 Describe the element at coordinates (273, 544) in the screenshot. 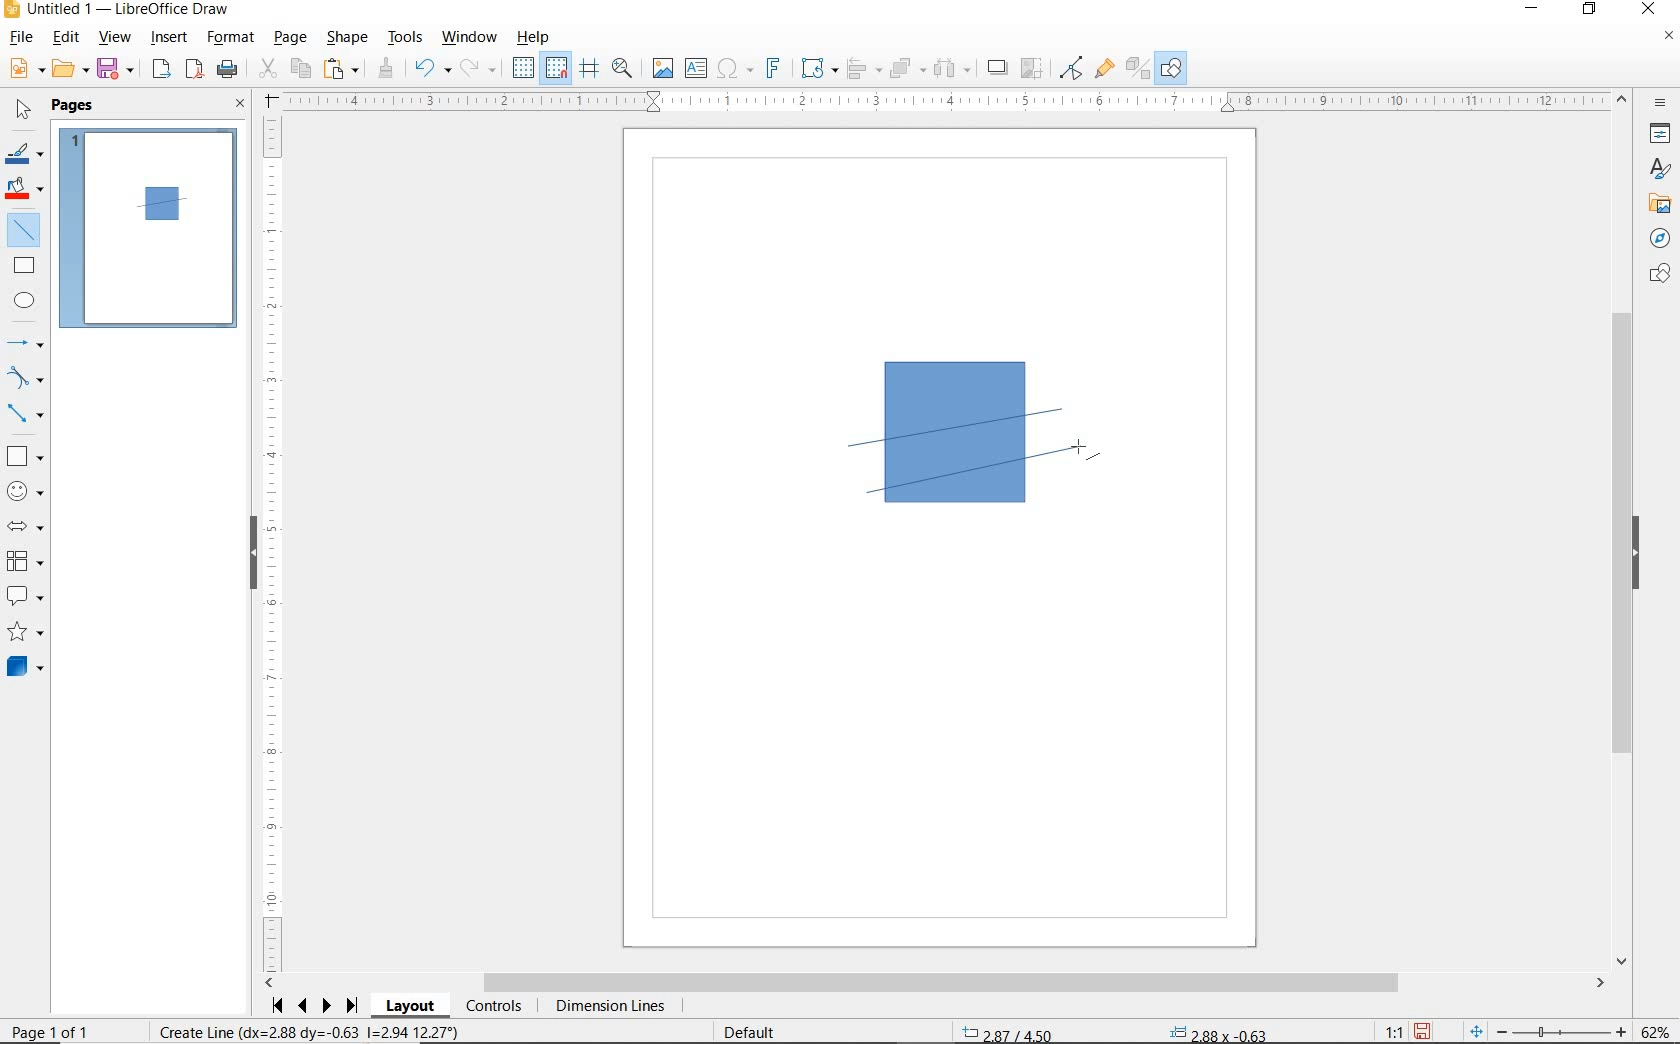

I see `RULER` at that location.